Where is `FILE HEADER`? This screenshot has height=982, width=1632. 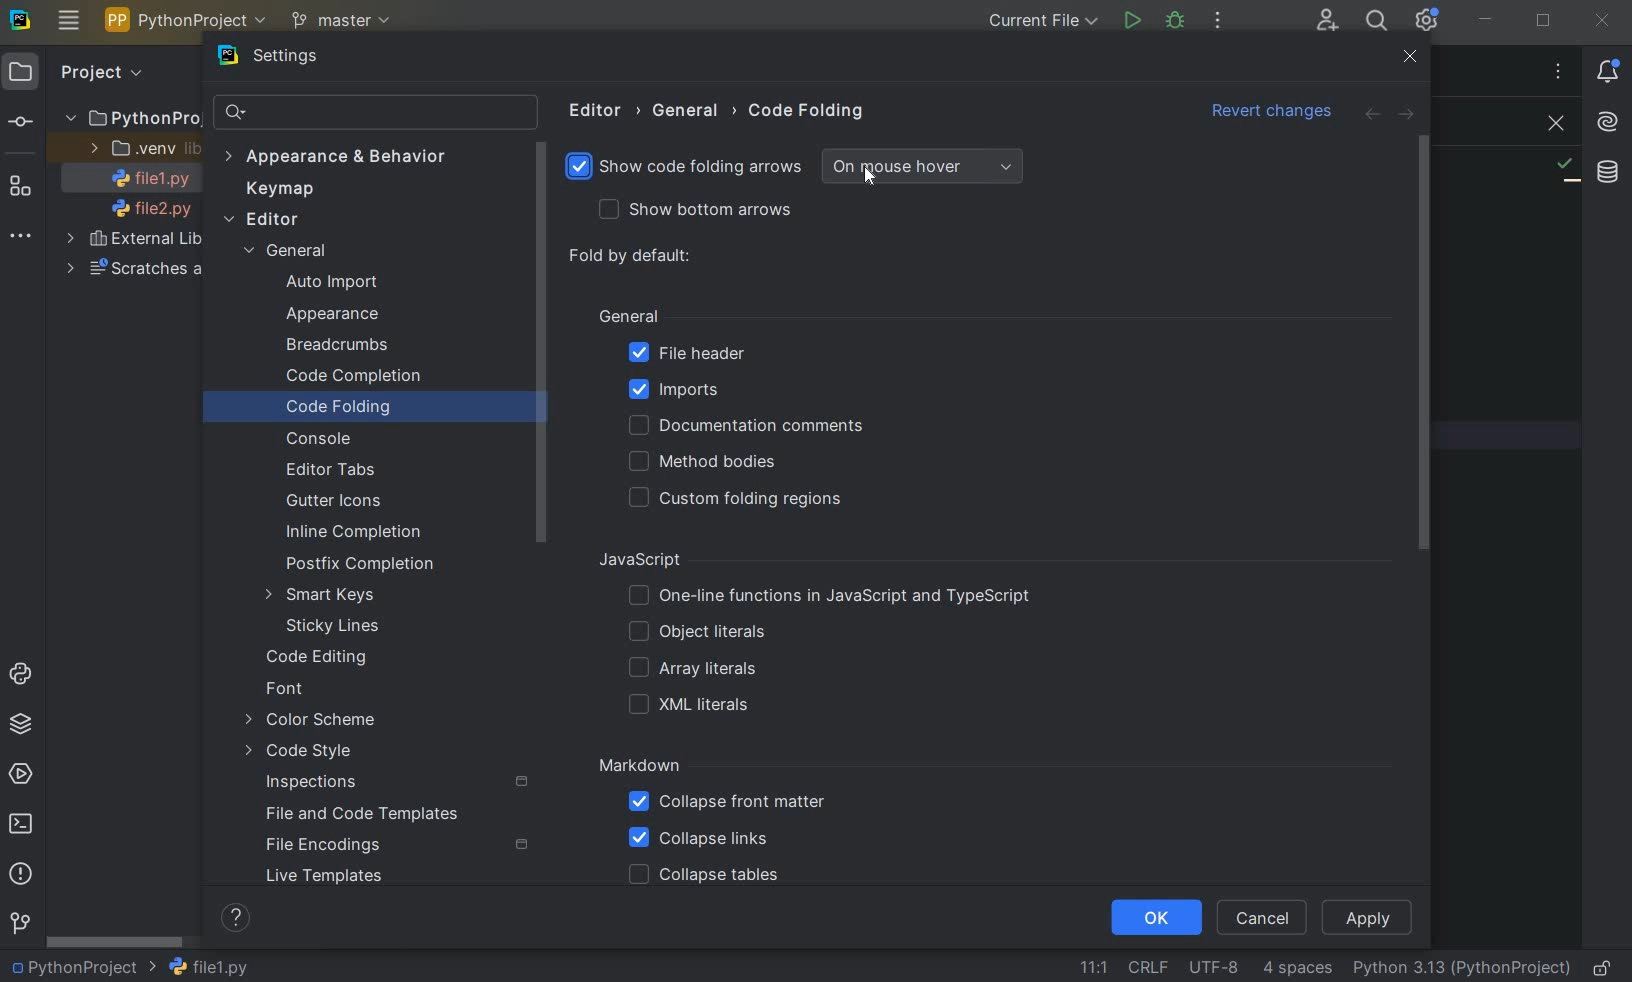 FILE HEADER is located at coordinates (686, 354).